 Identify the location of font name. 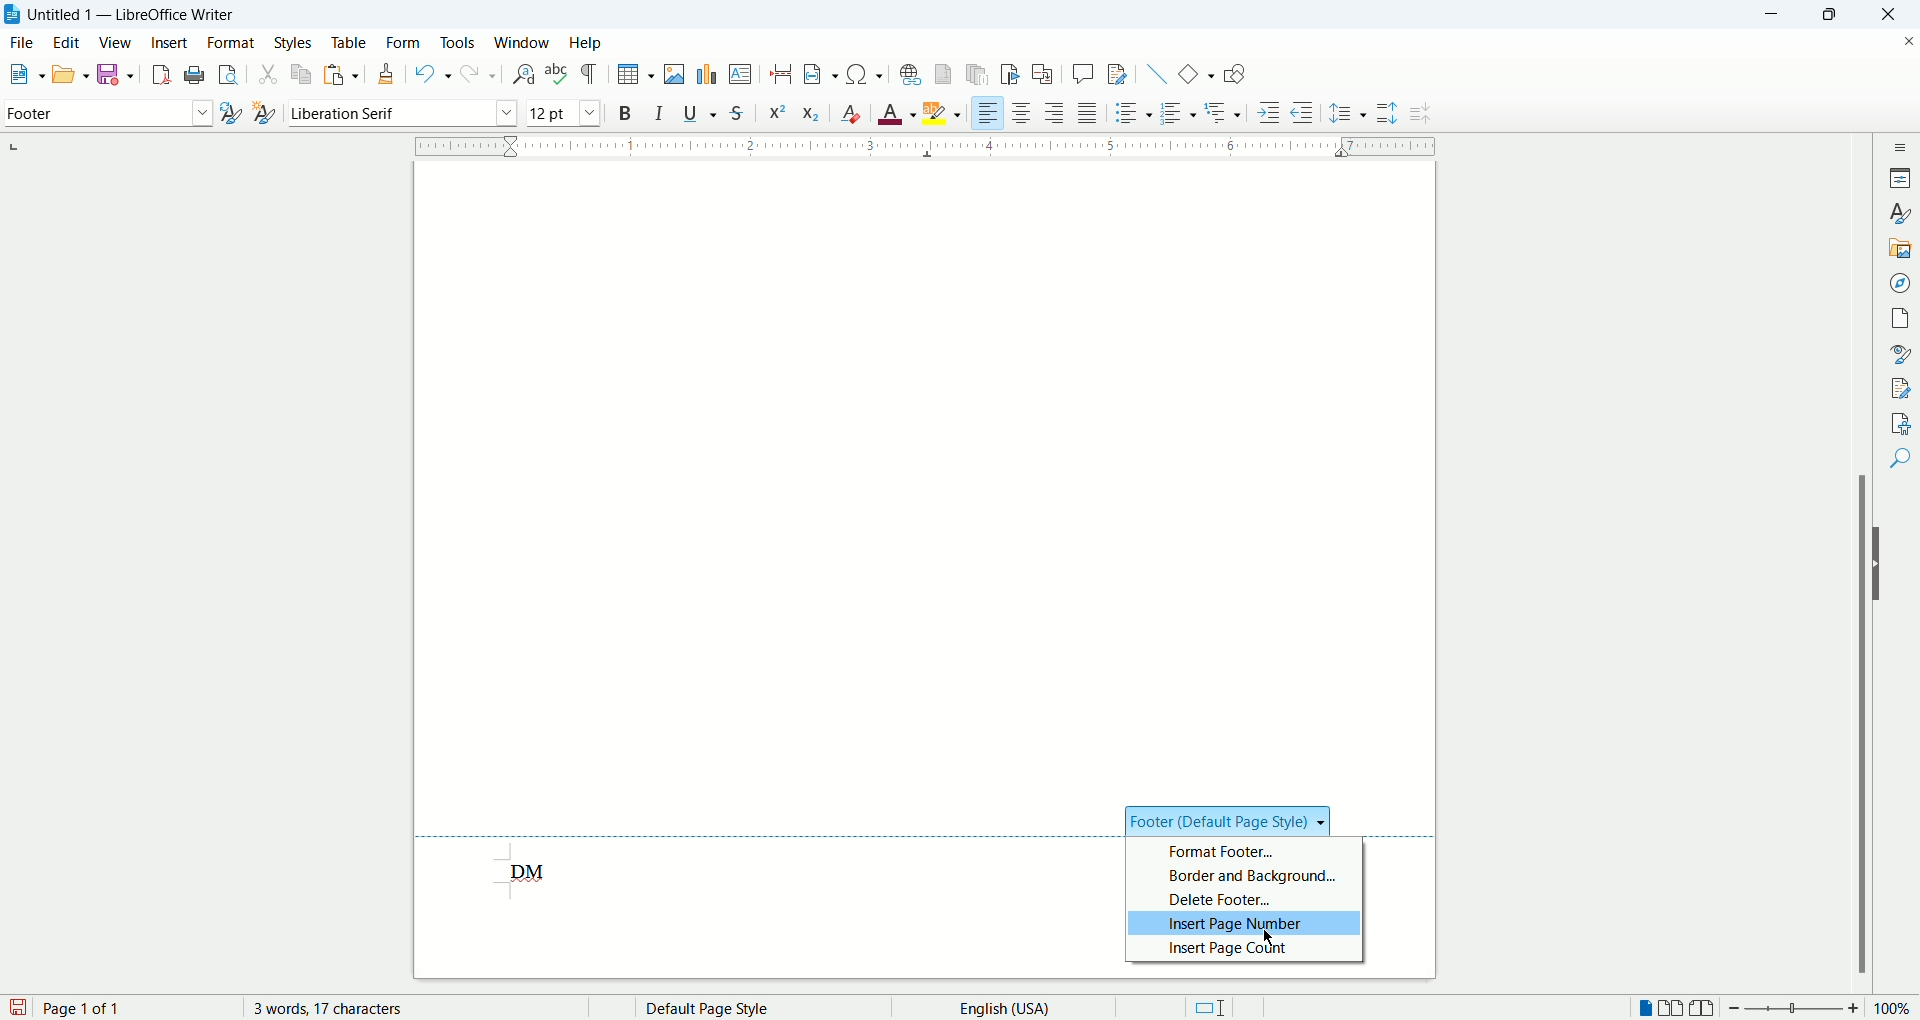
(402, 113).